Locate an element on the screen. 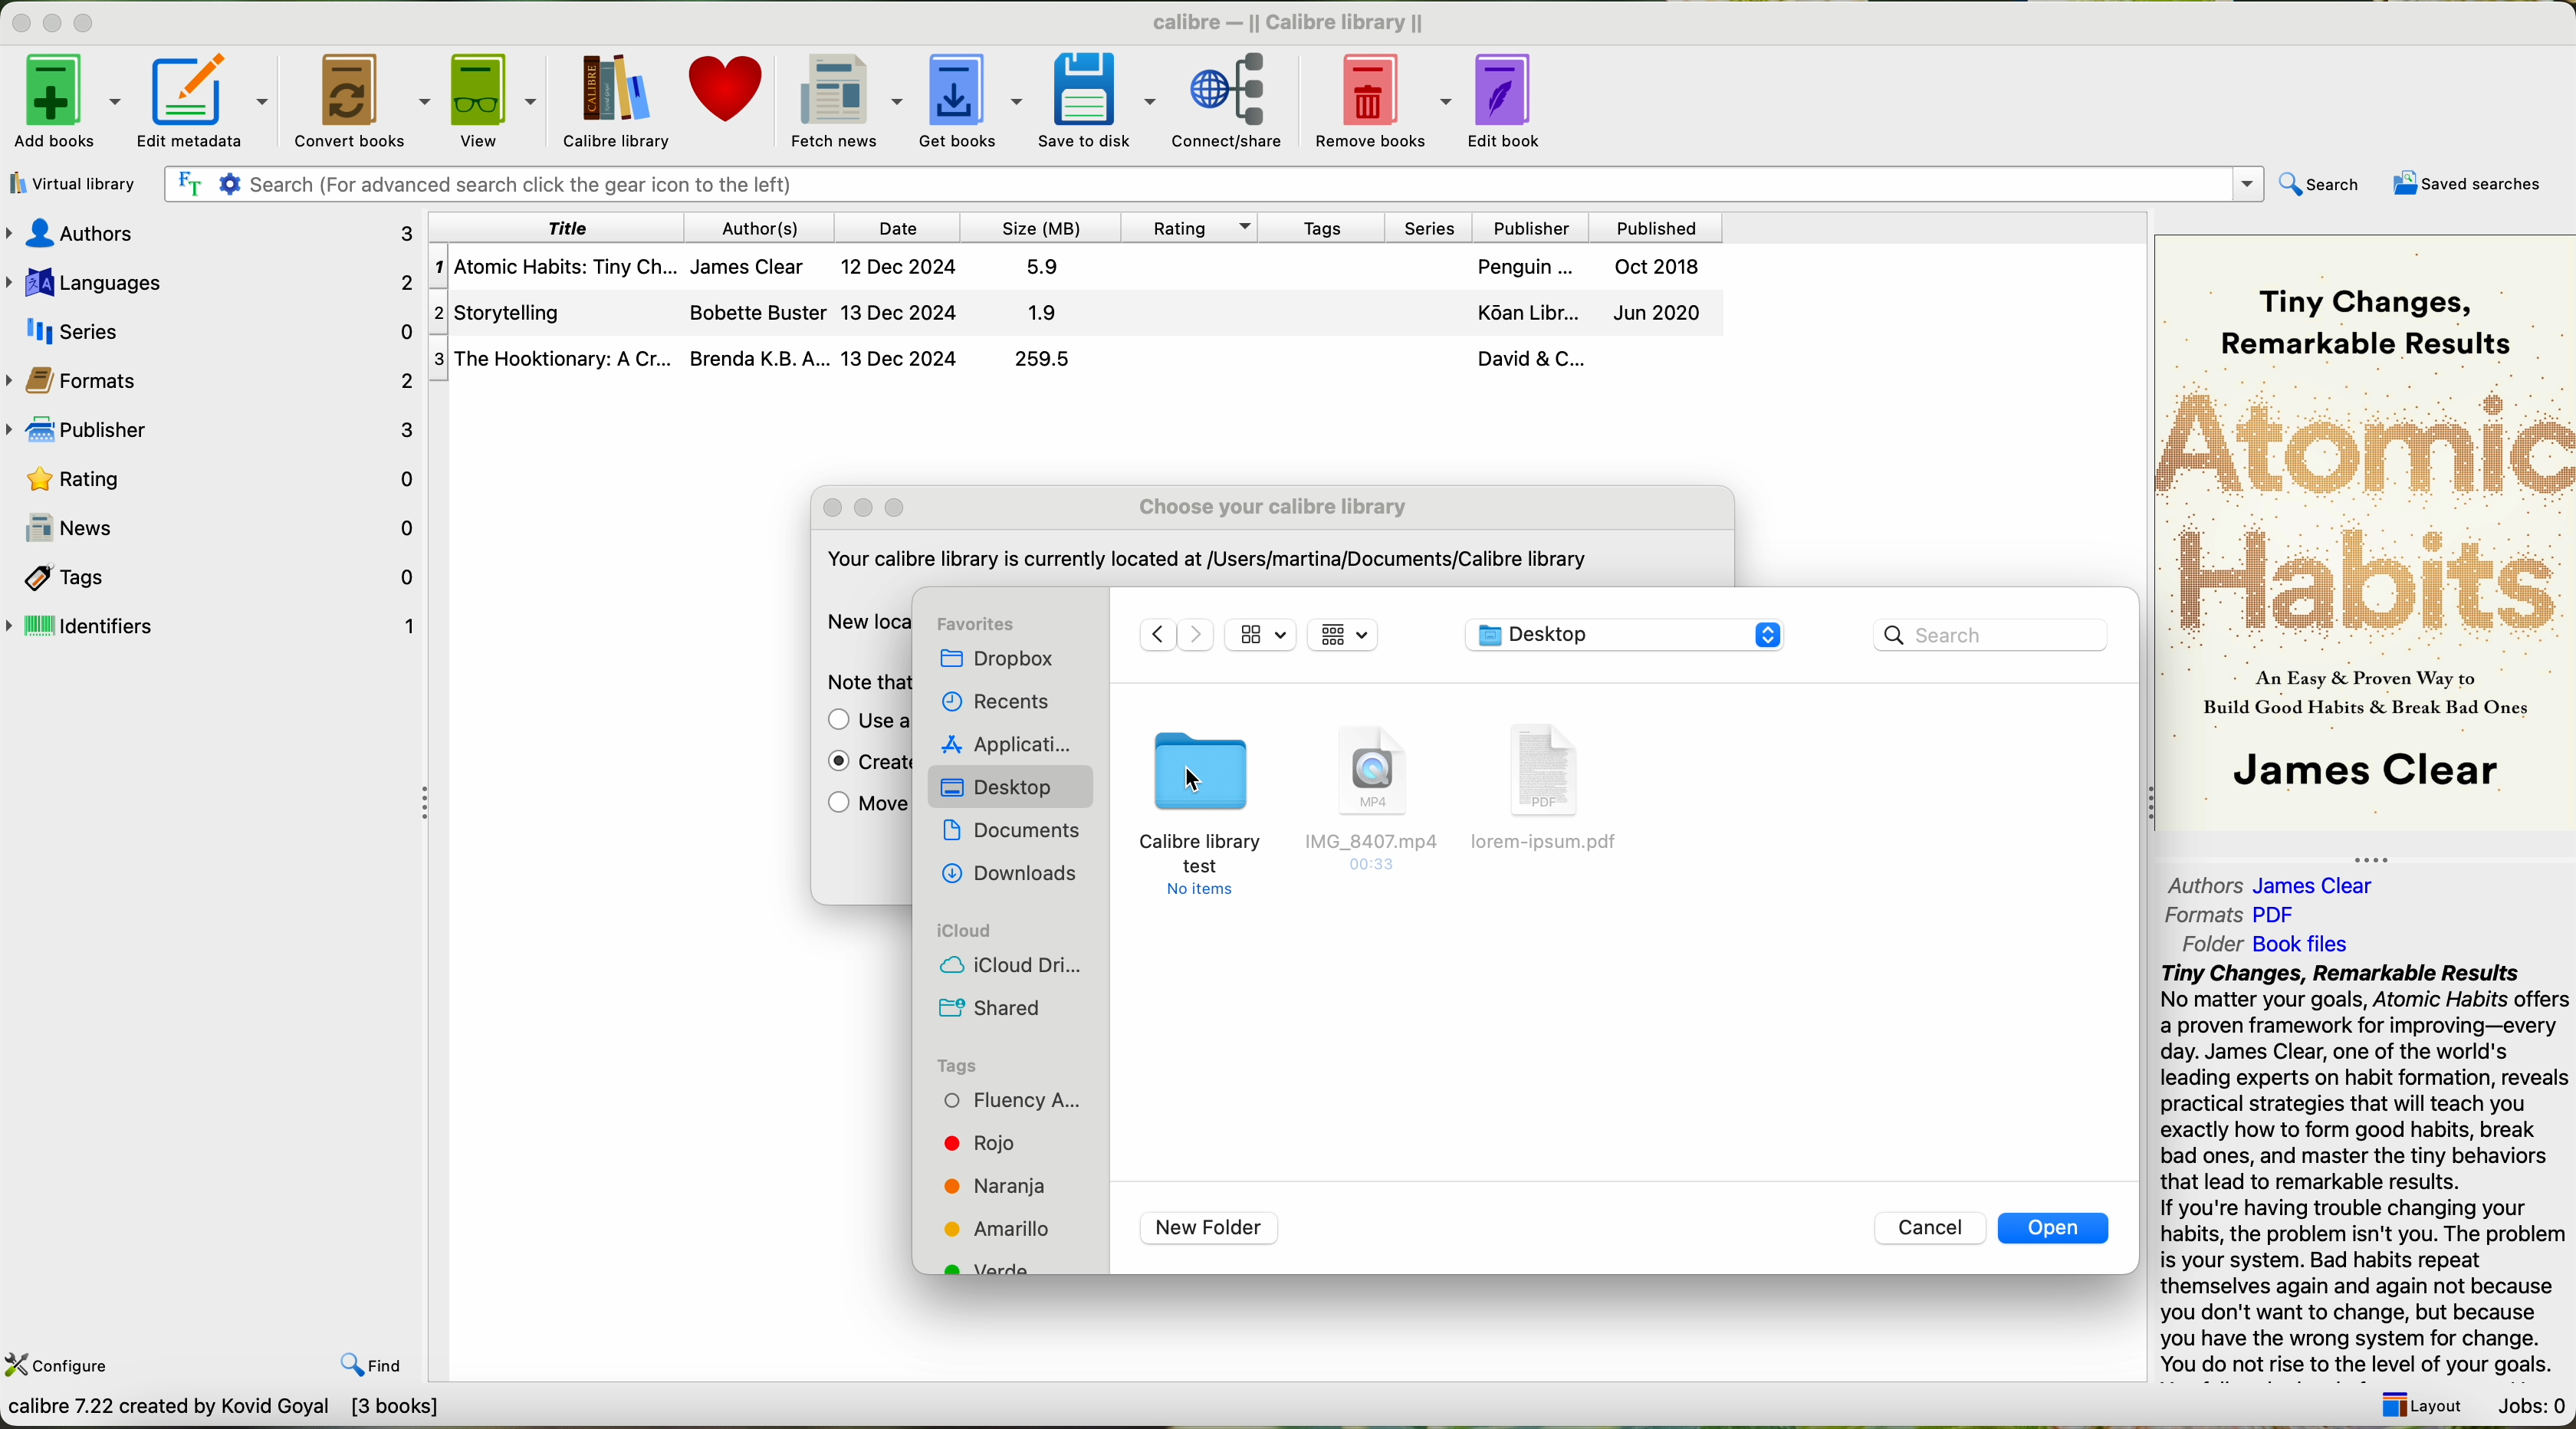  find is located at coordinates (356, 1350).